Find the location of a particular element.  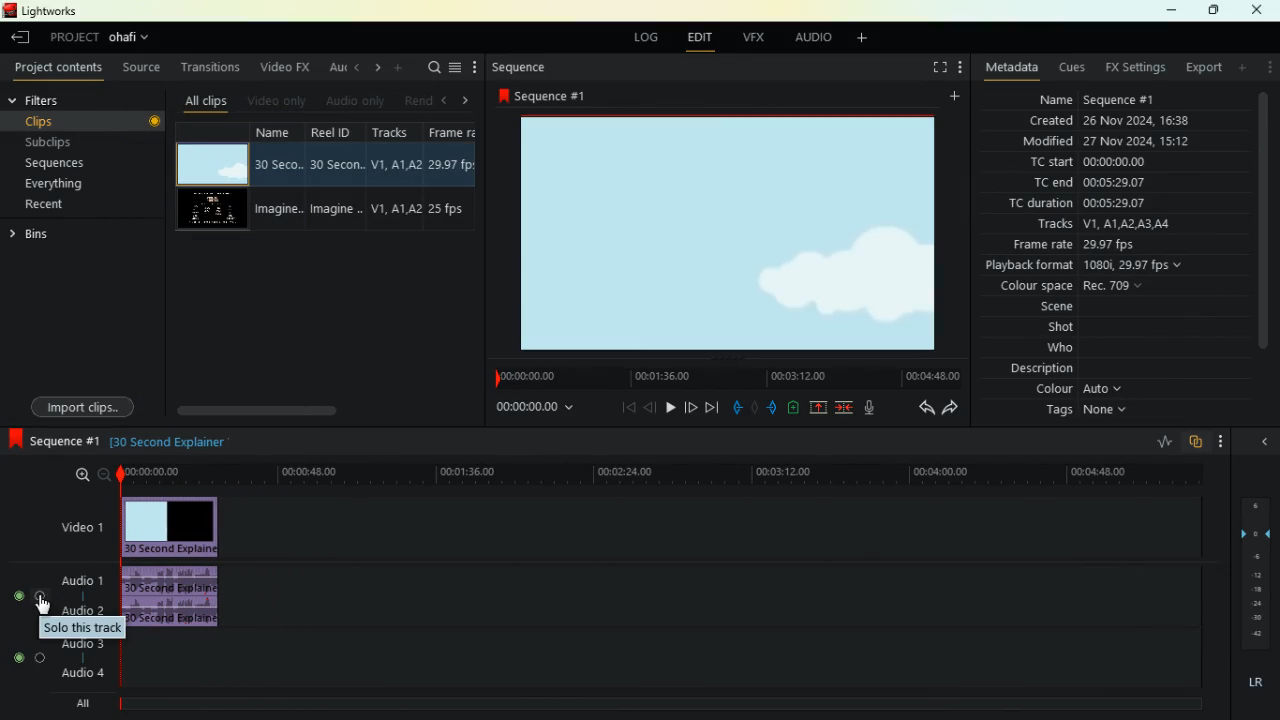

play is located at coordinates (670, 410).